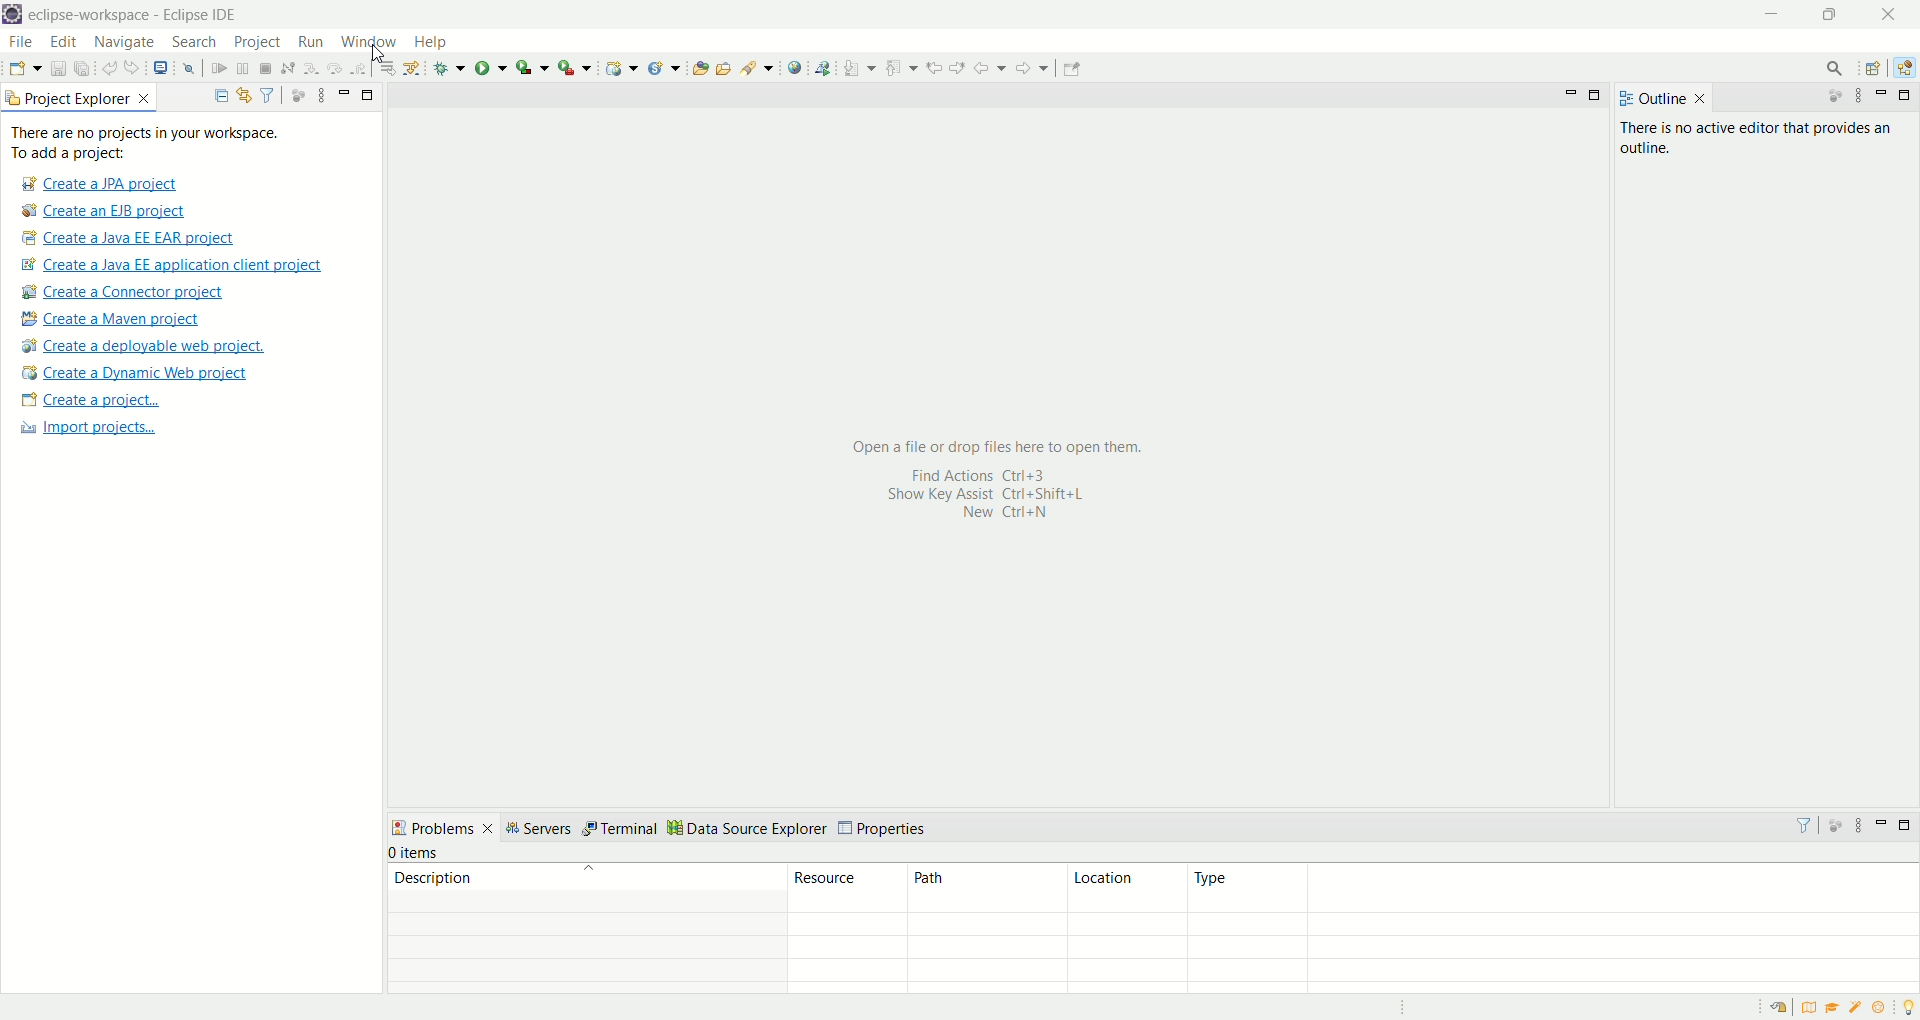  What do you see at coordinates (266, 70) in the screenshot?
I see `terminate` at bounding box center [266, 70].